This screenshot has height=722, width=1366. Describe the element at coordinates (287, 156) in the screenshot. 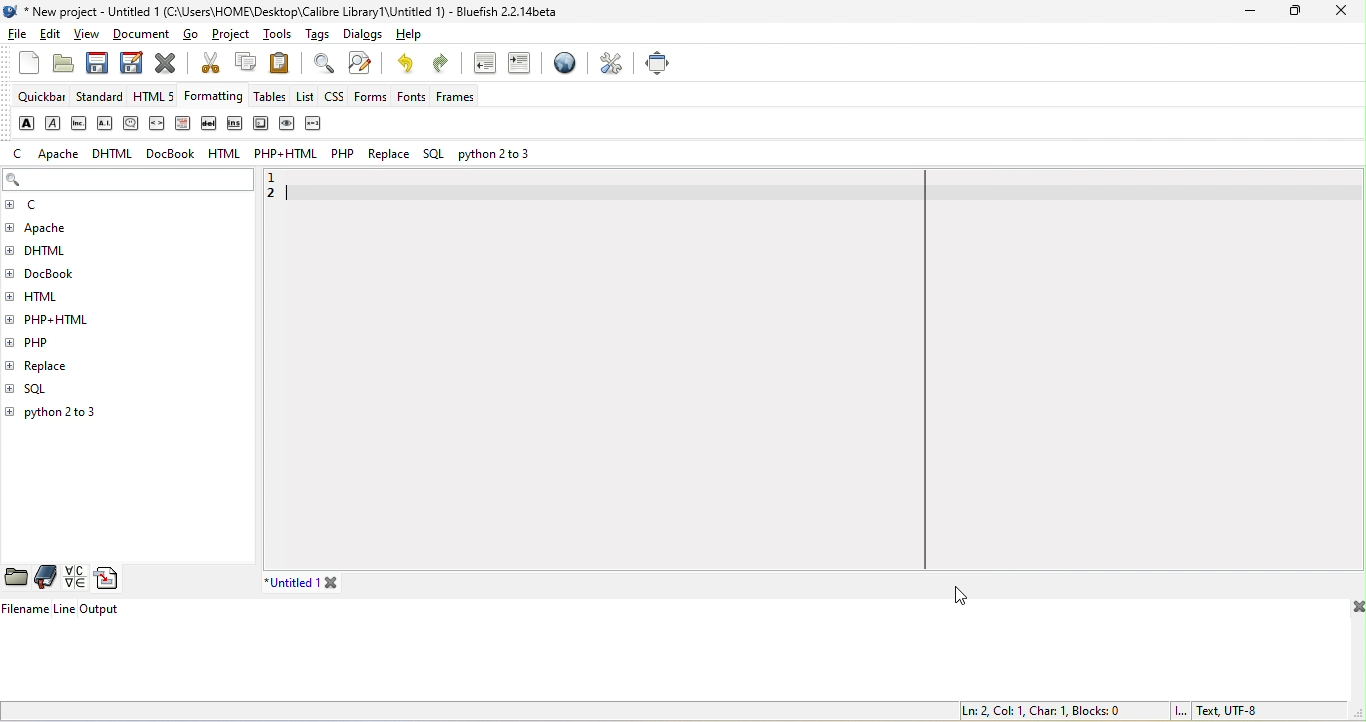

I see `php+html` at that location.